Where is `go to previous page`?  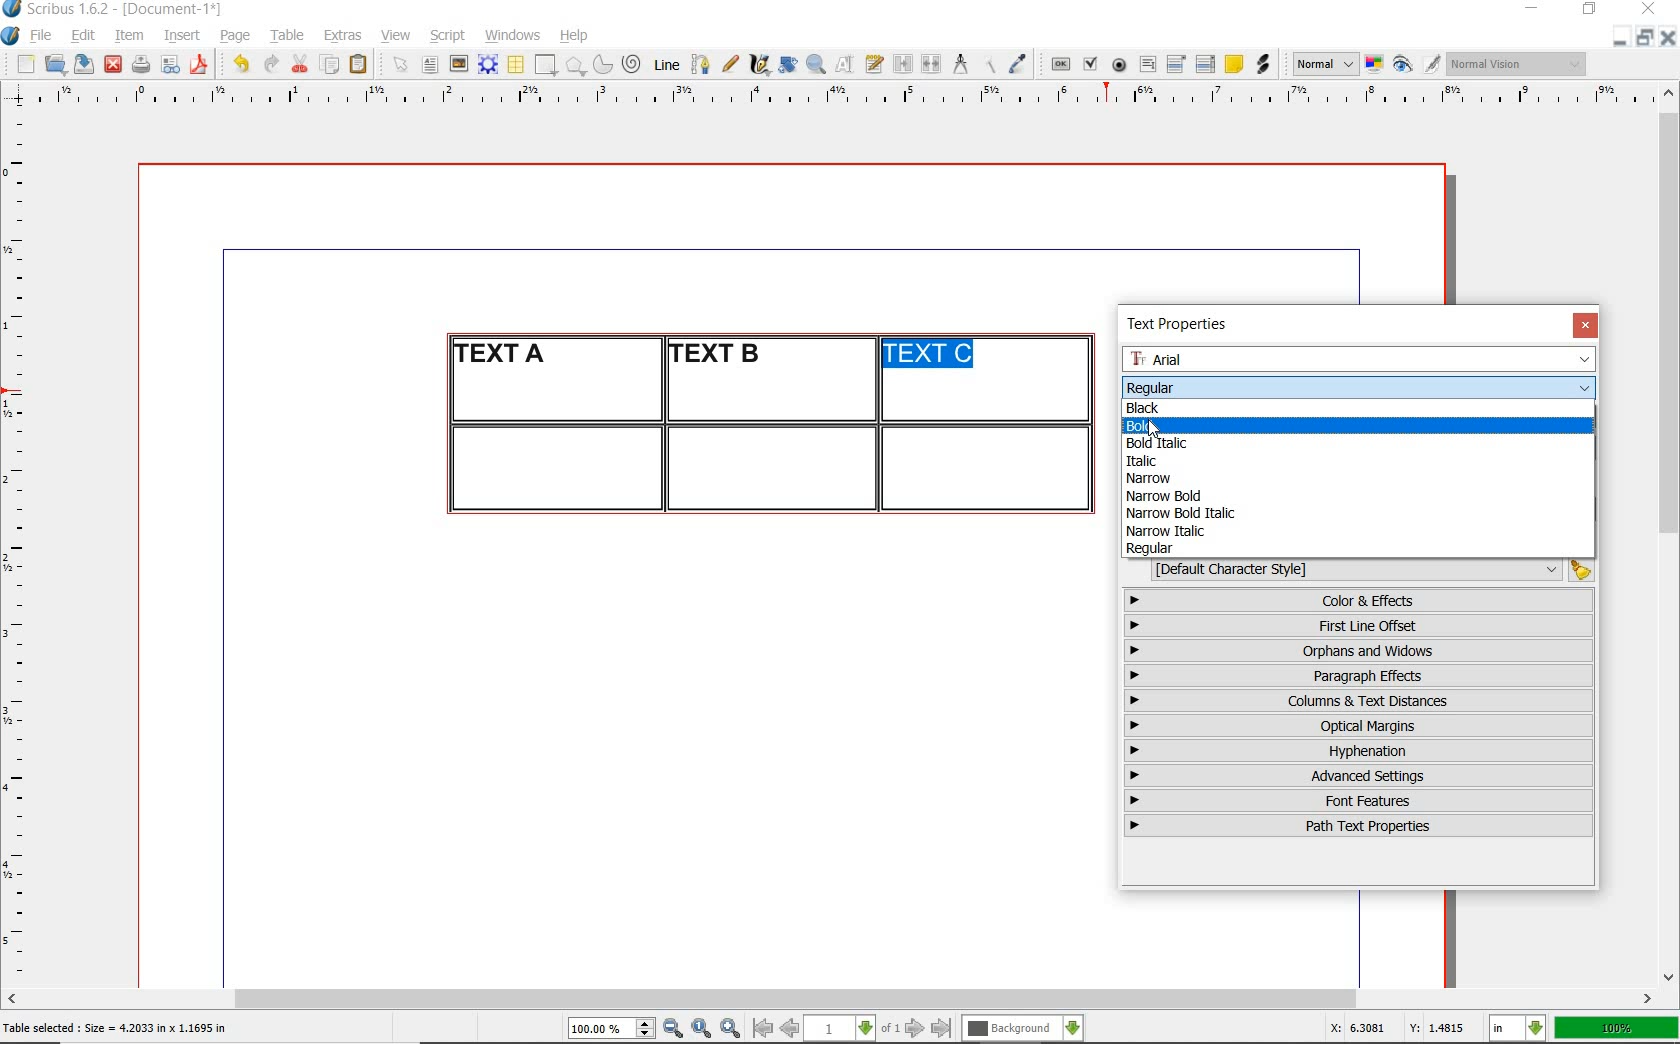
go to previous page is located at coordinates (789, 1029).